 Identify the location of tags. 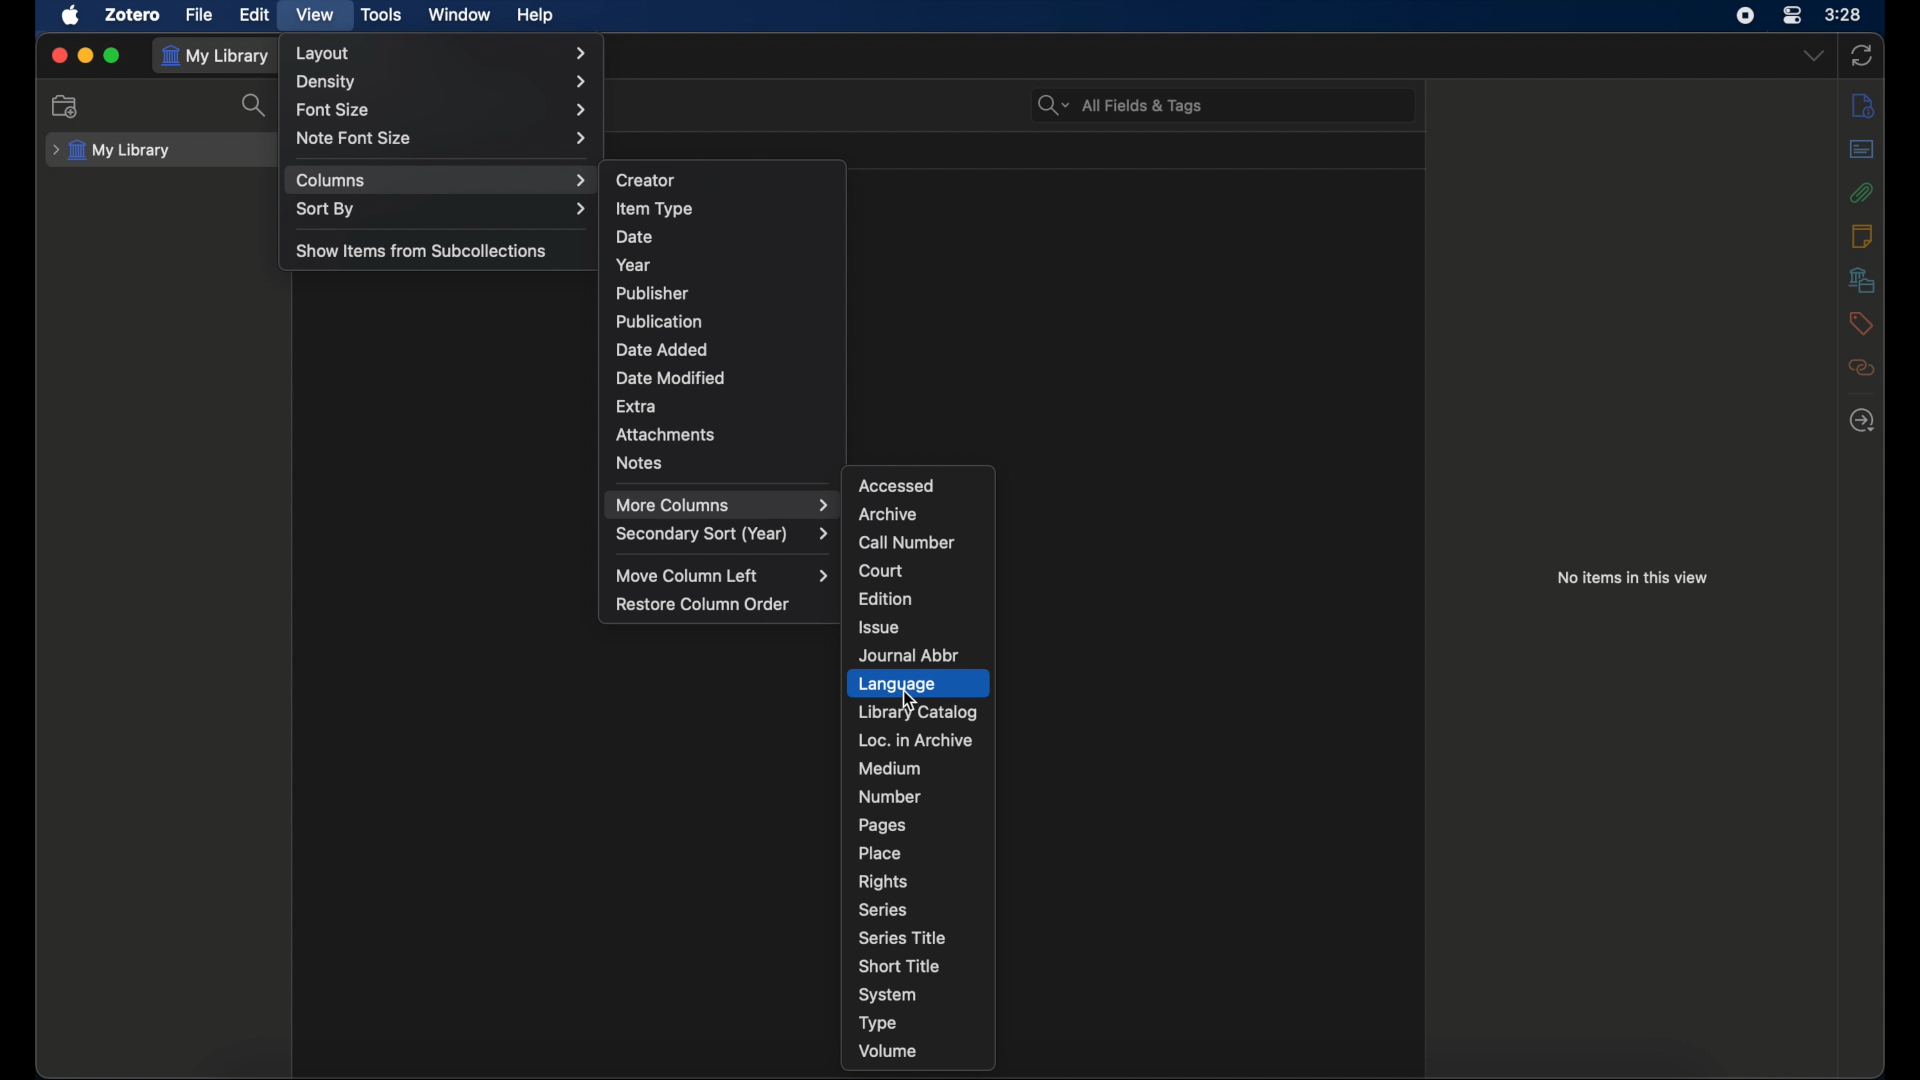
(1860, 323).